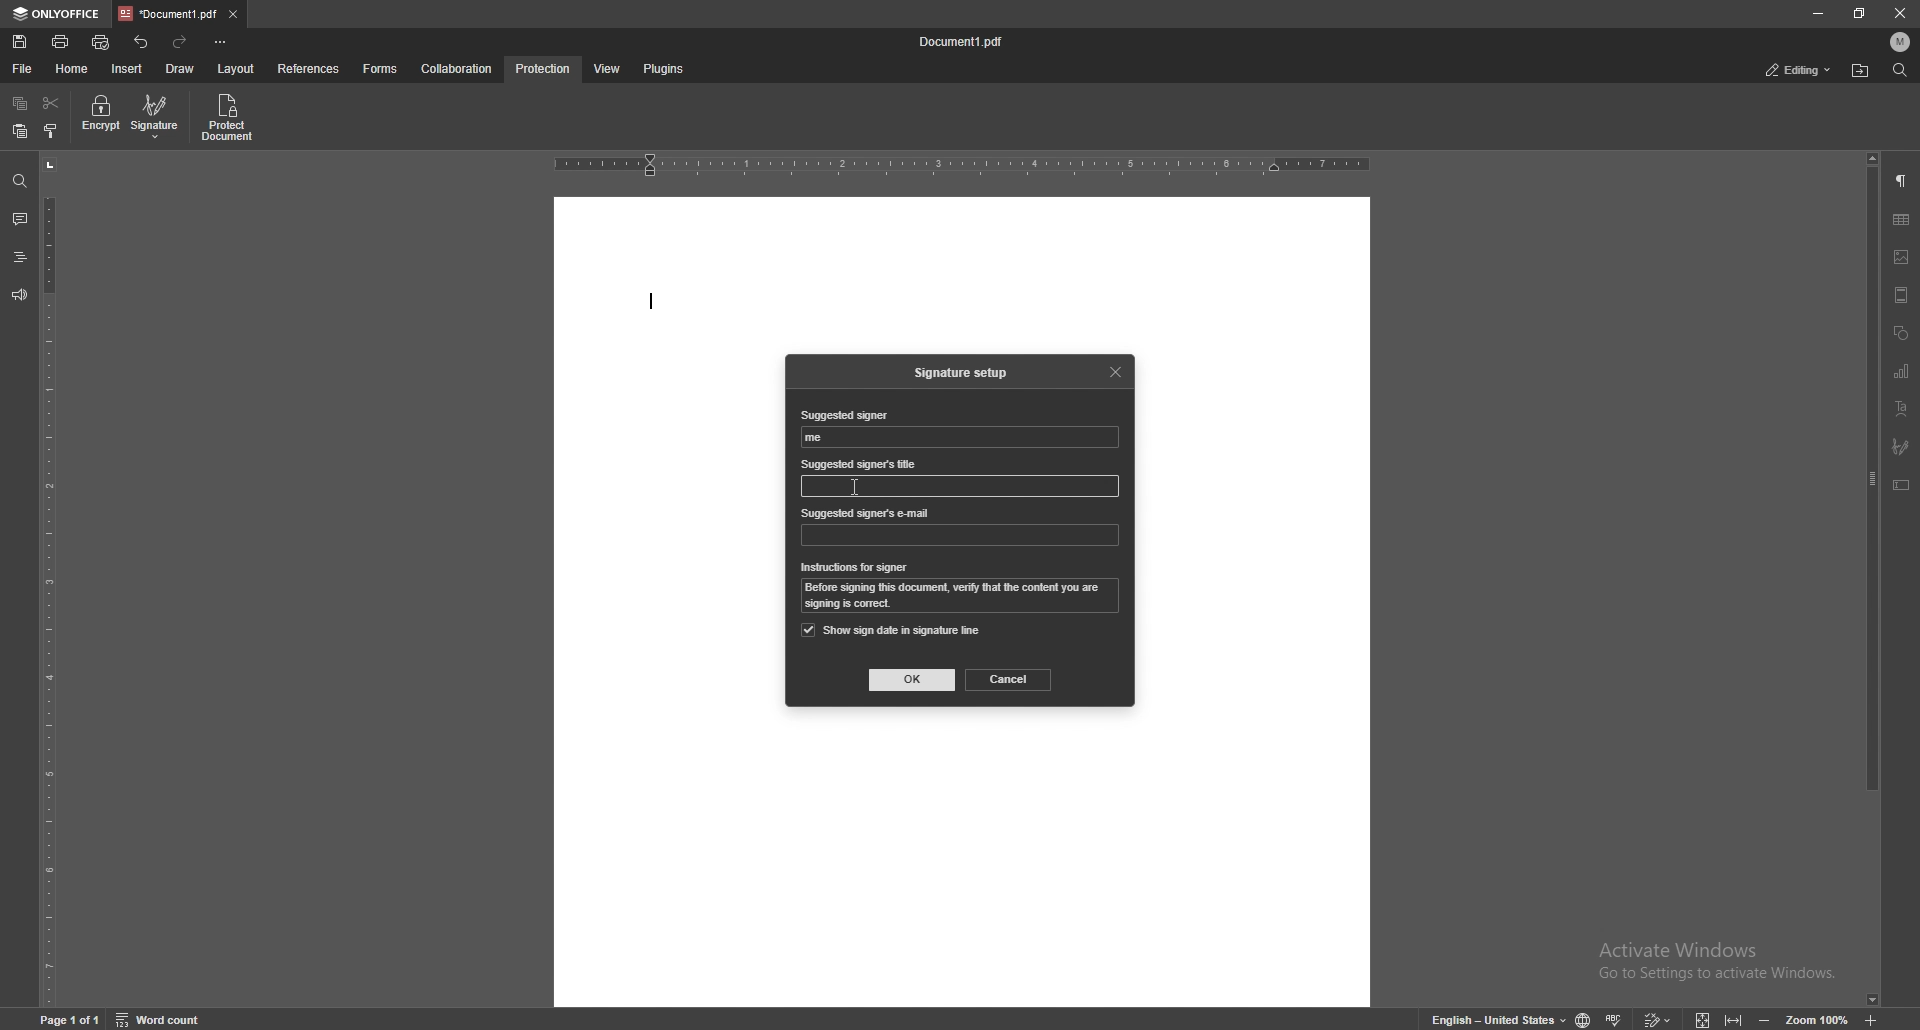 This screenshot has height=1030, width=1920. I want to click on plugins, so click(662, 70).